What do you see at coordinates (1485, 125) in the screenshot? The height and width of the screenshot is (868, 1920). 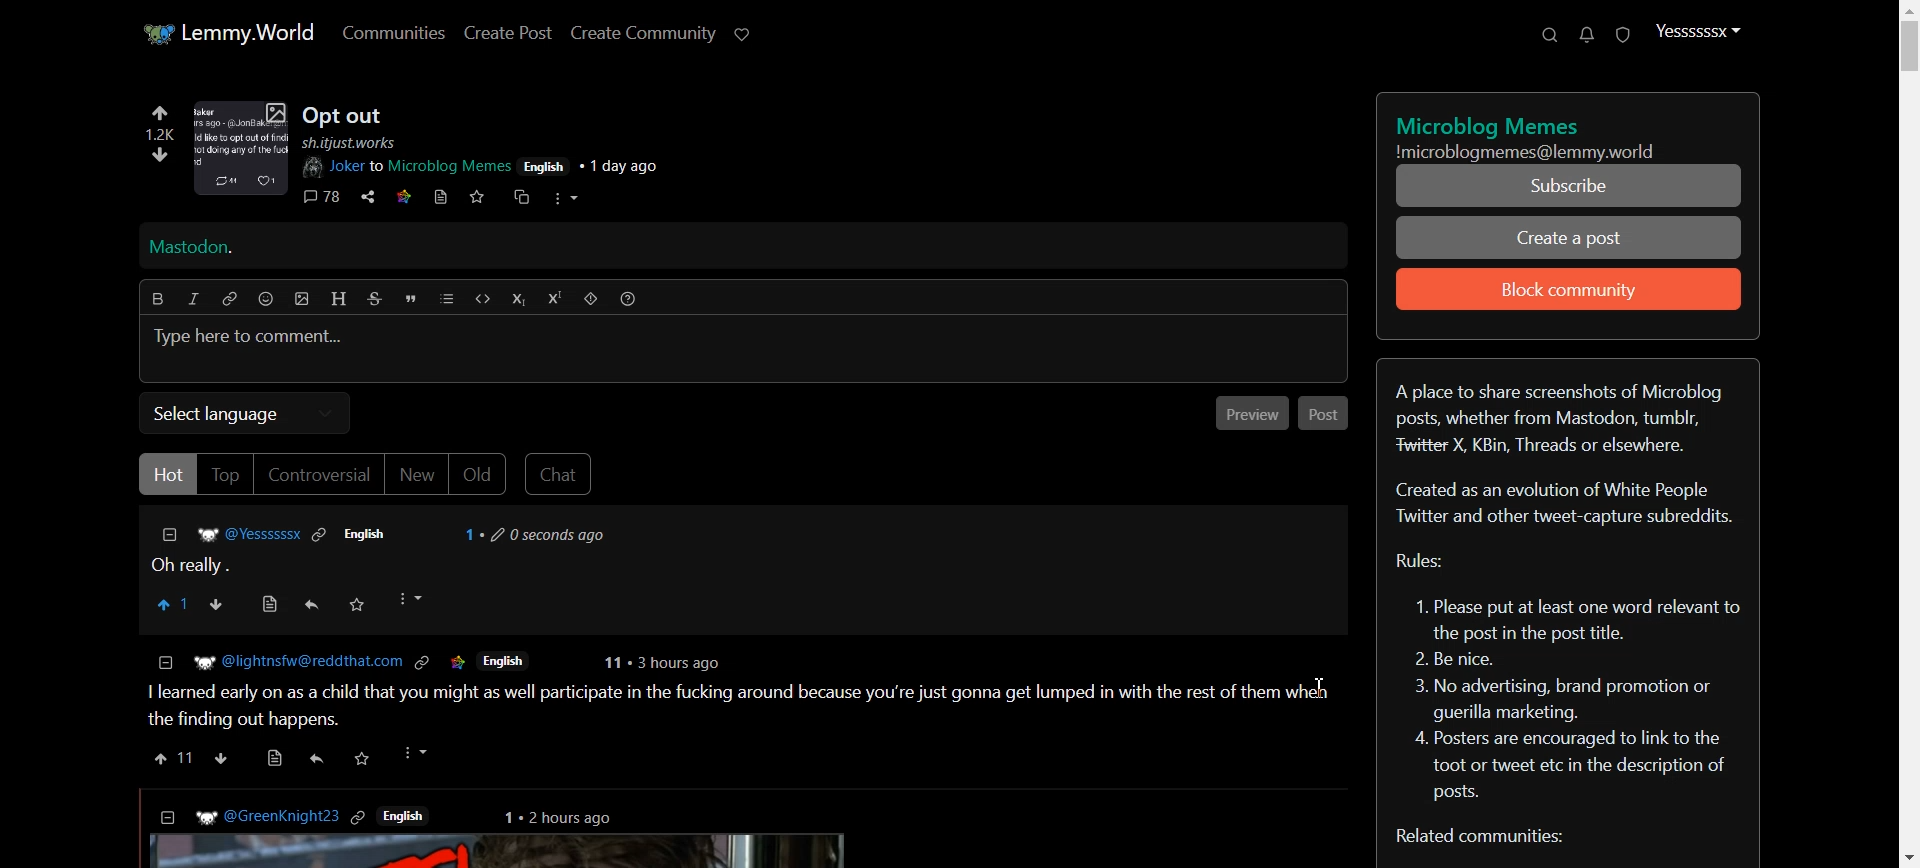 I see `title` at bounding box center [1485, 125].